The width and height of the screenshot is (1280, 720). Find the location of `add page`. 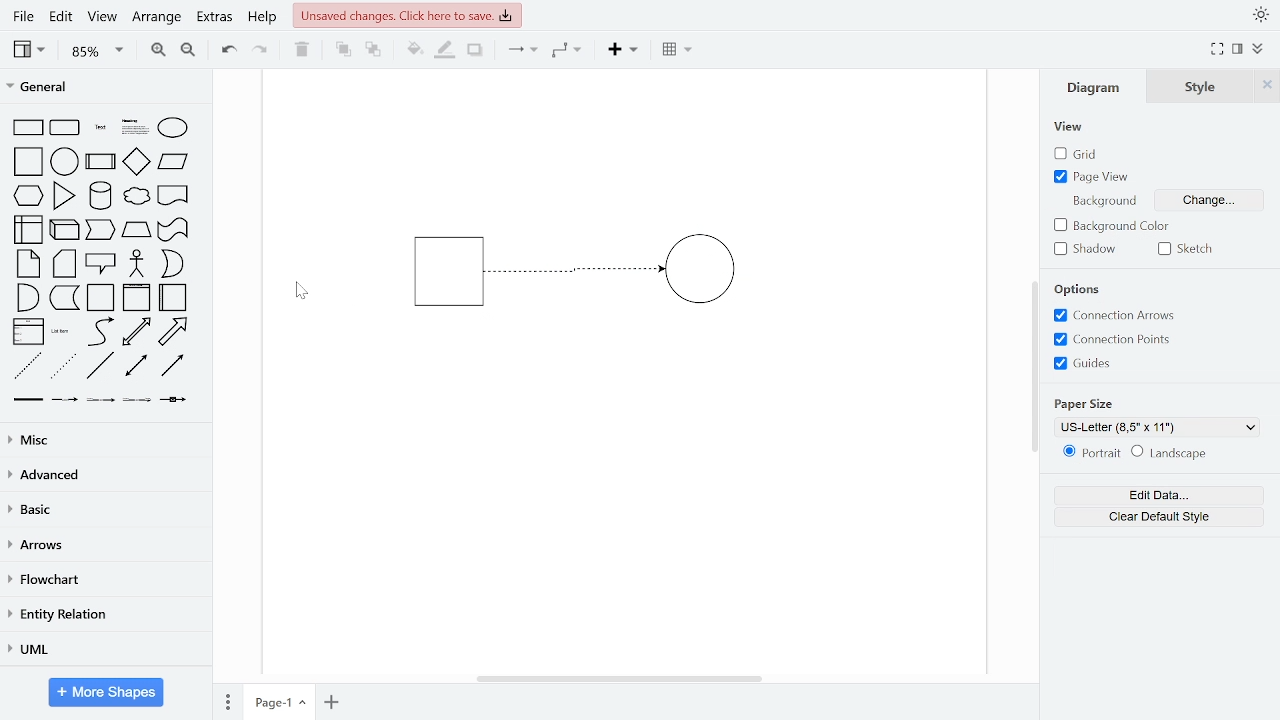

add page is located at coordinates (332, 702).